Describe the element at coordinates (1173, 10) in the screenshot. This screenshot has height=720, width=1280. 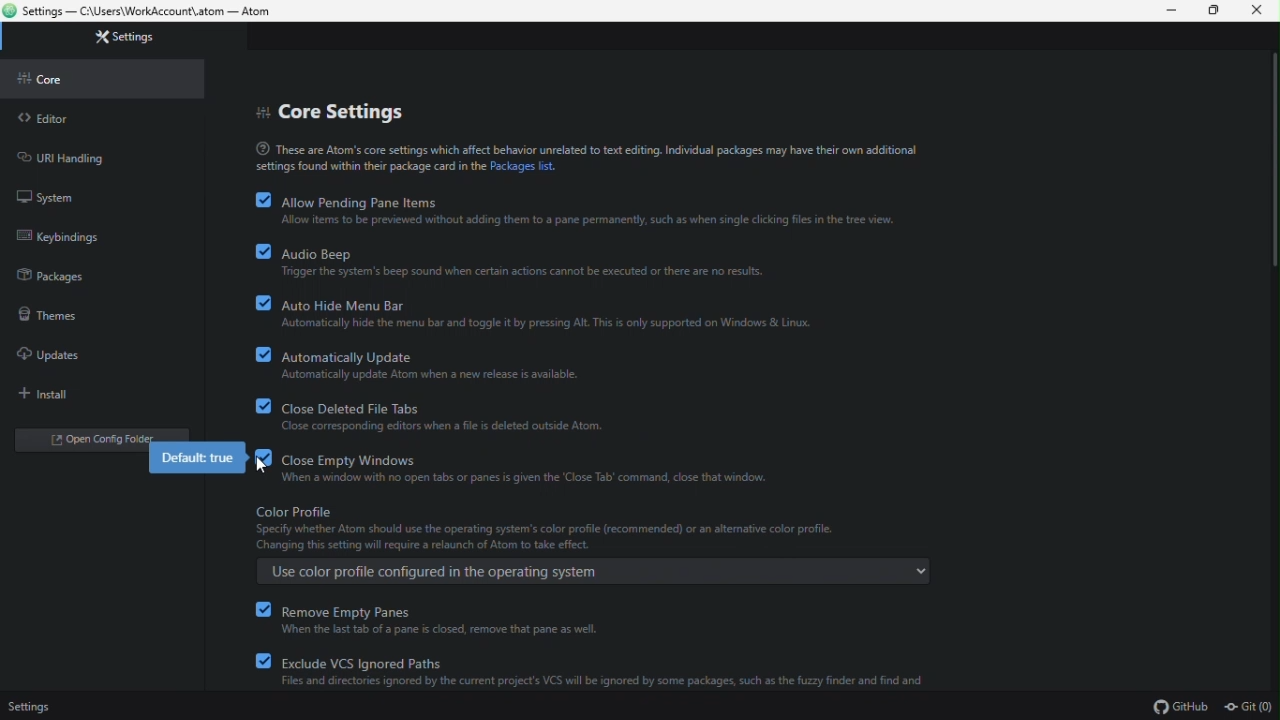
I see `mininize` at that location.